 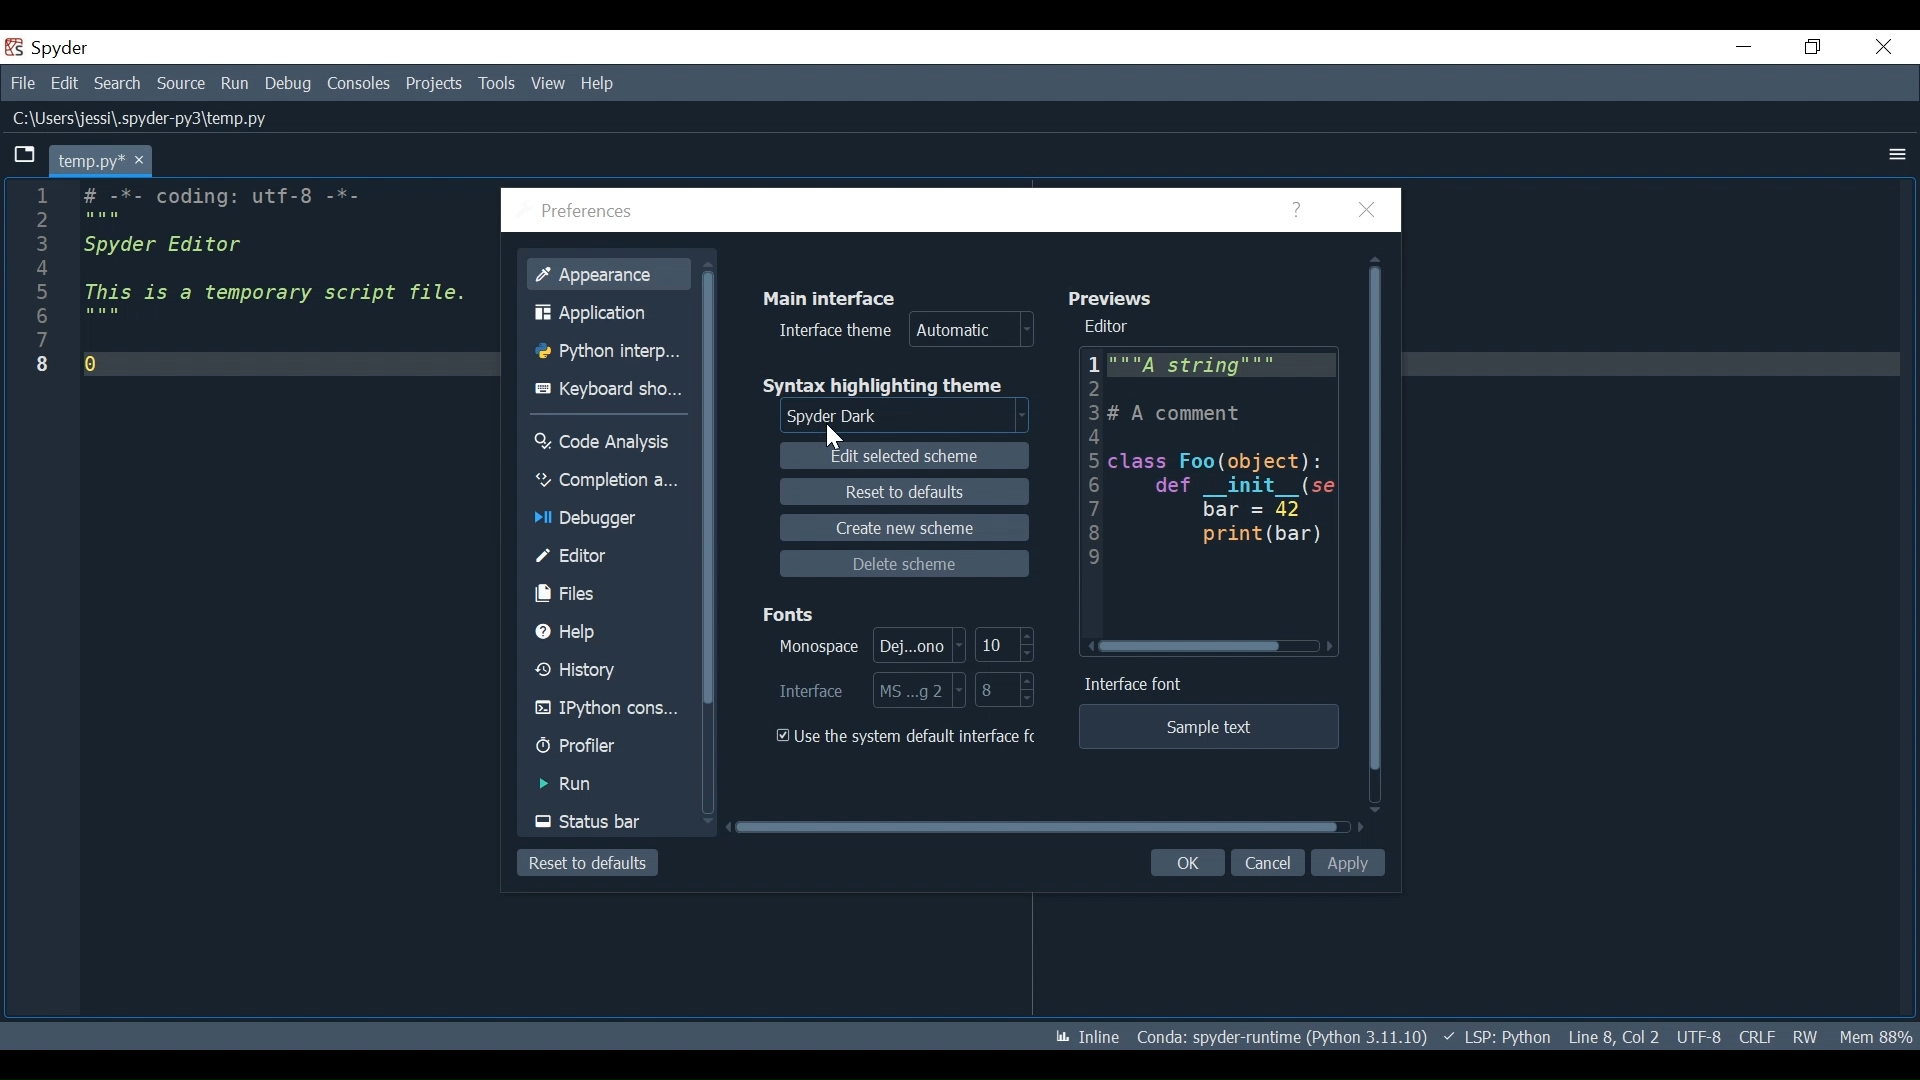 I want to click on Sample text, so click(x=1211, y=725).